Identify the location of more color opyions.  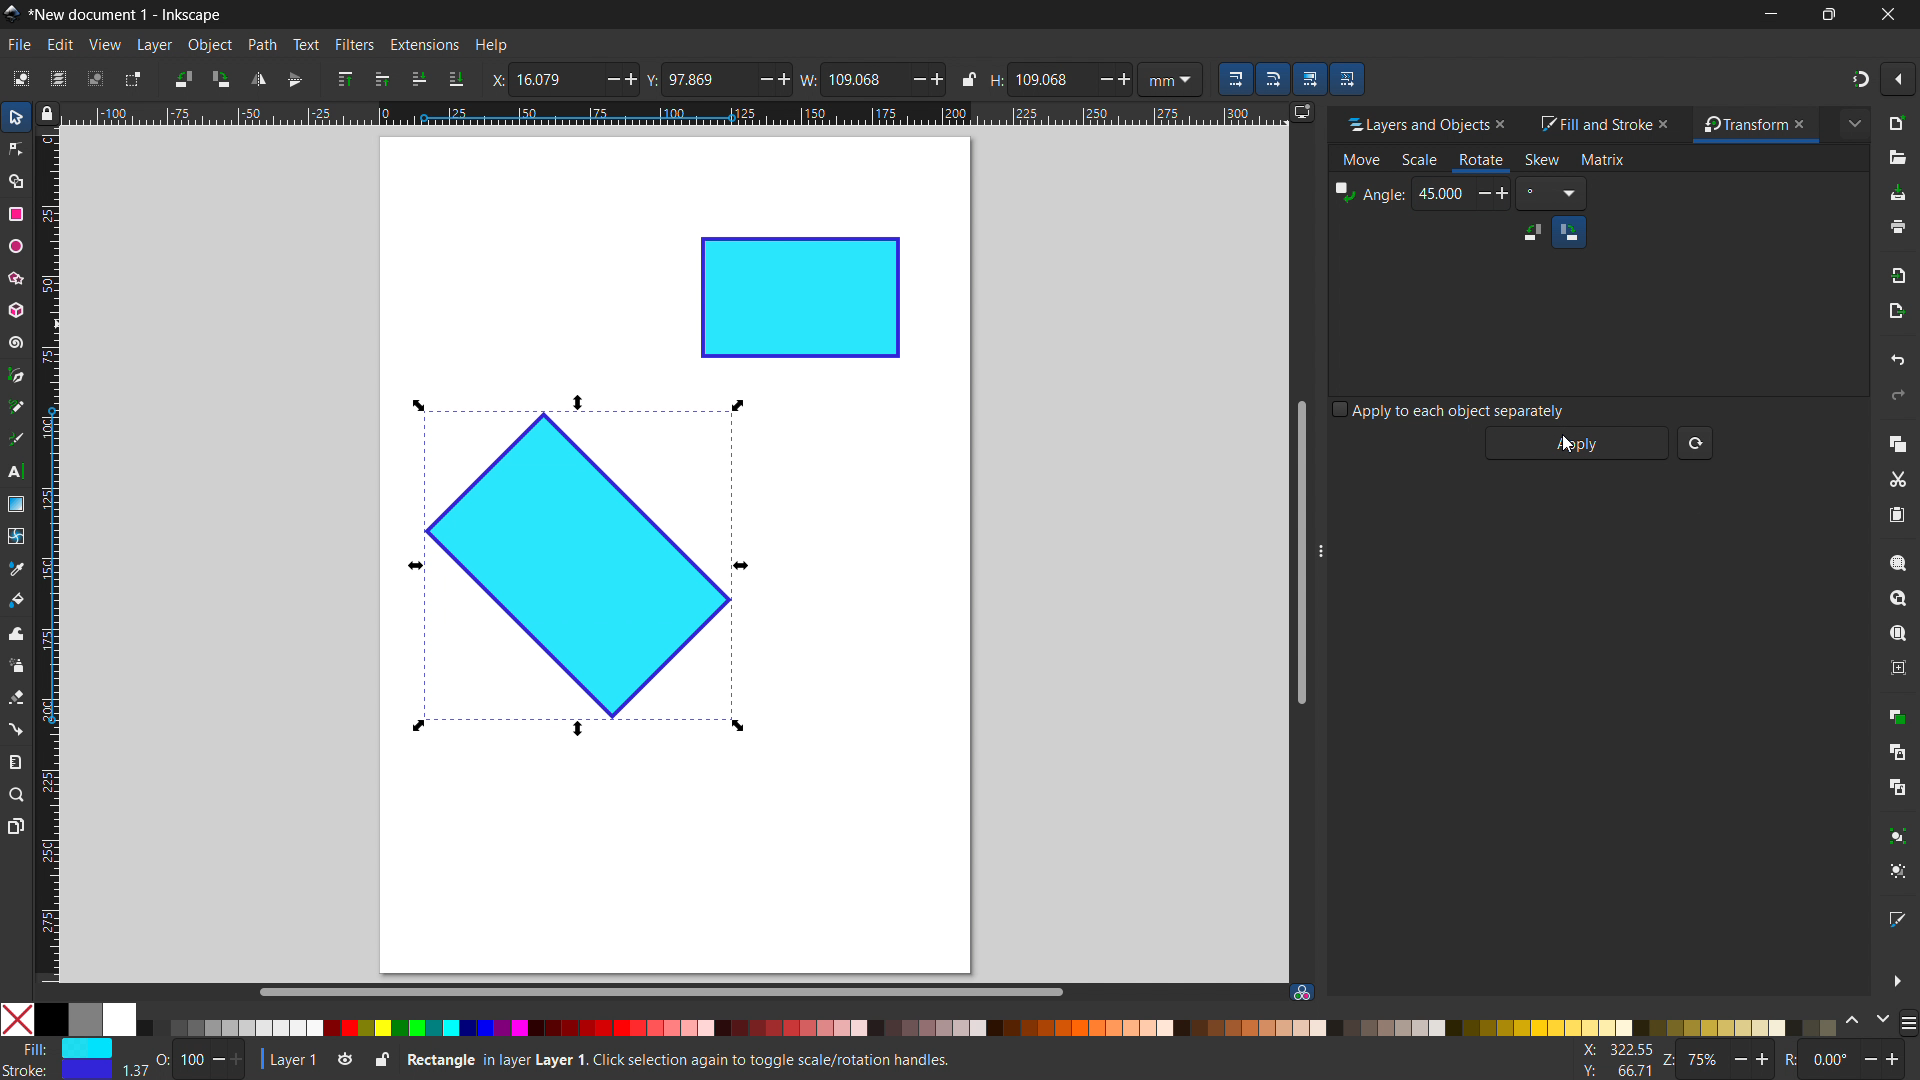
(1908, 1021).